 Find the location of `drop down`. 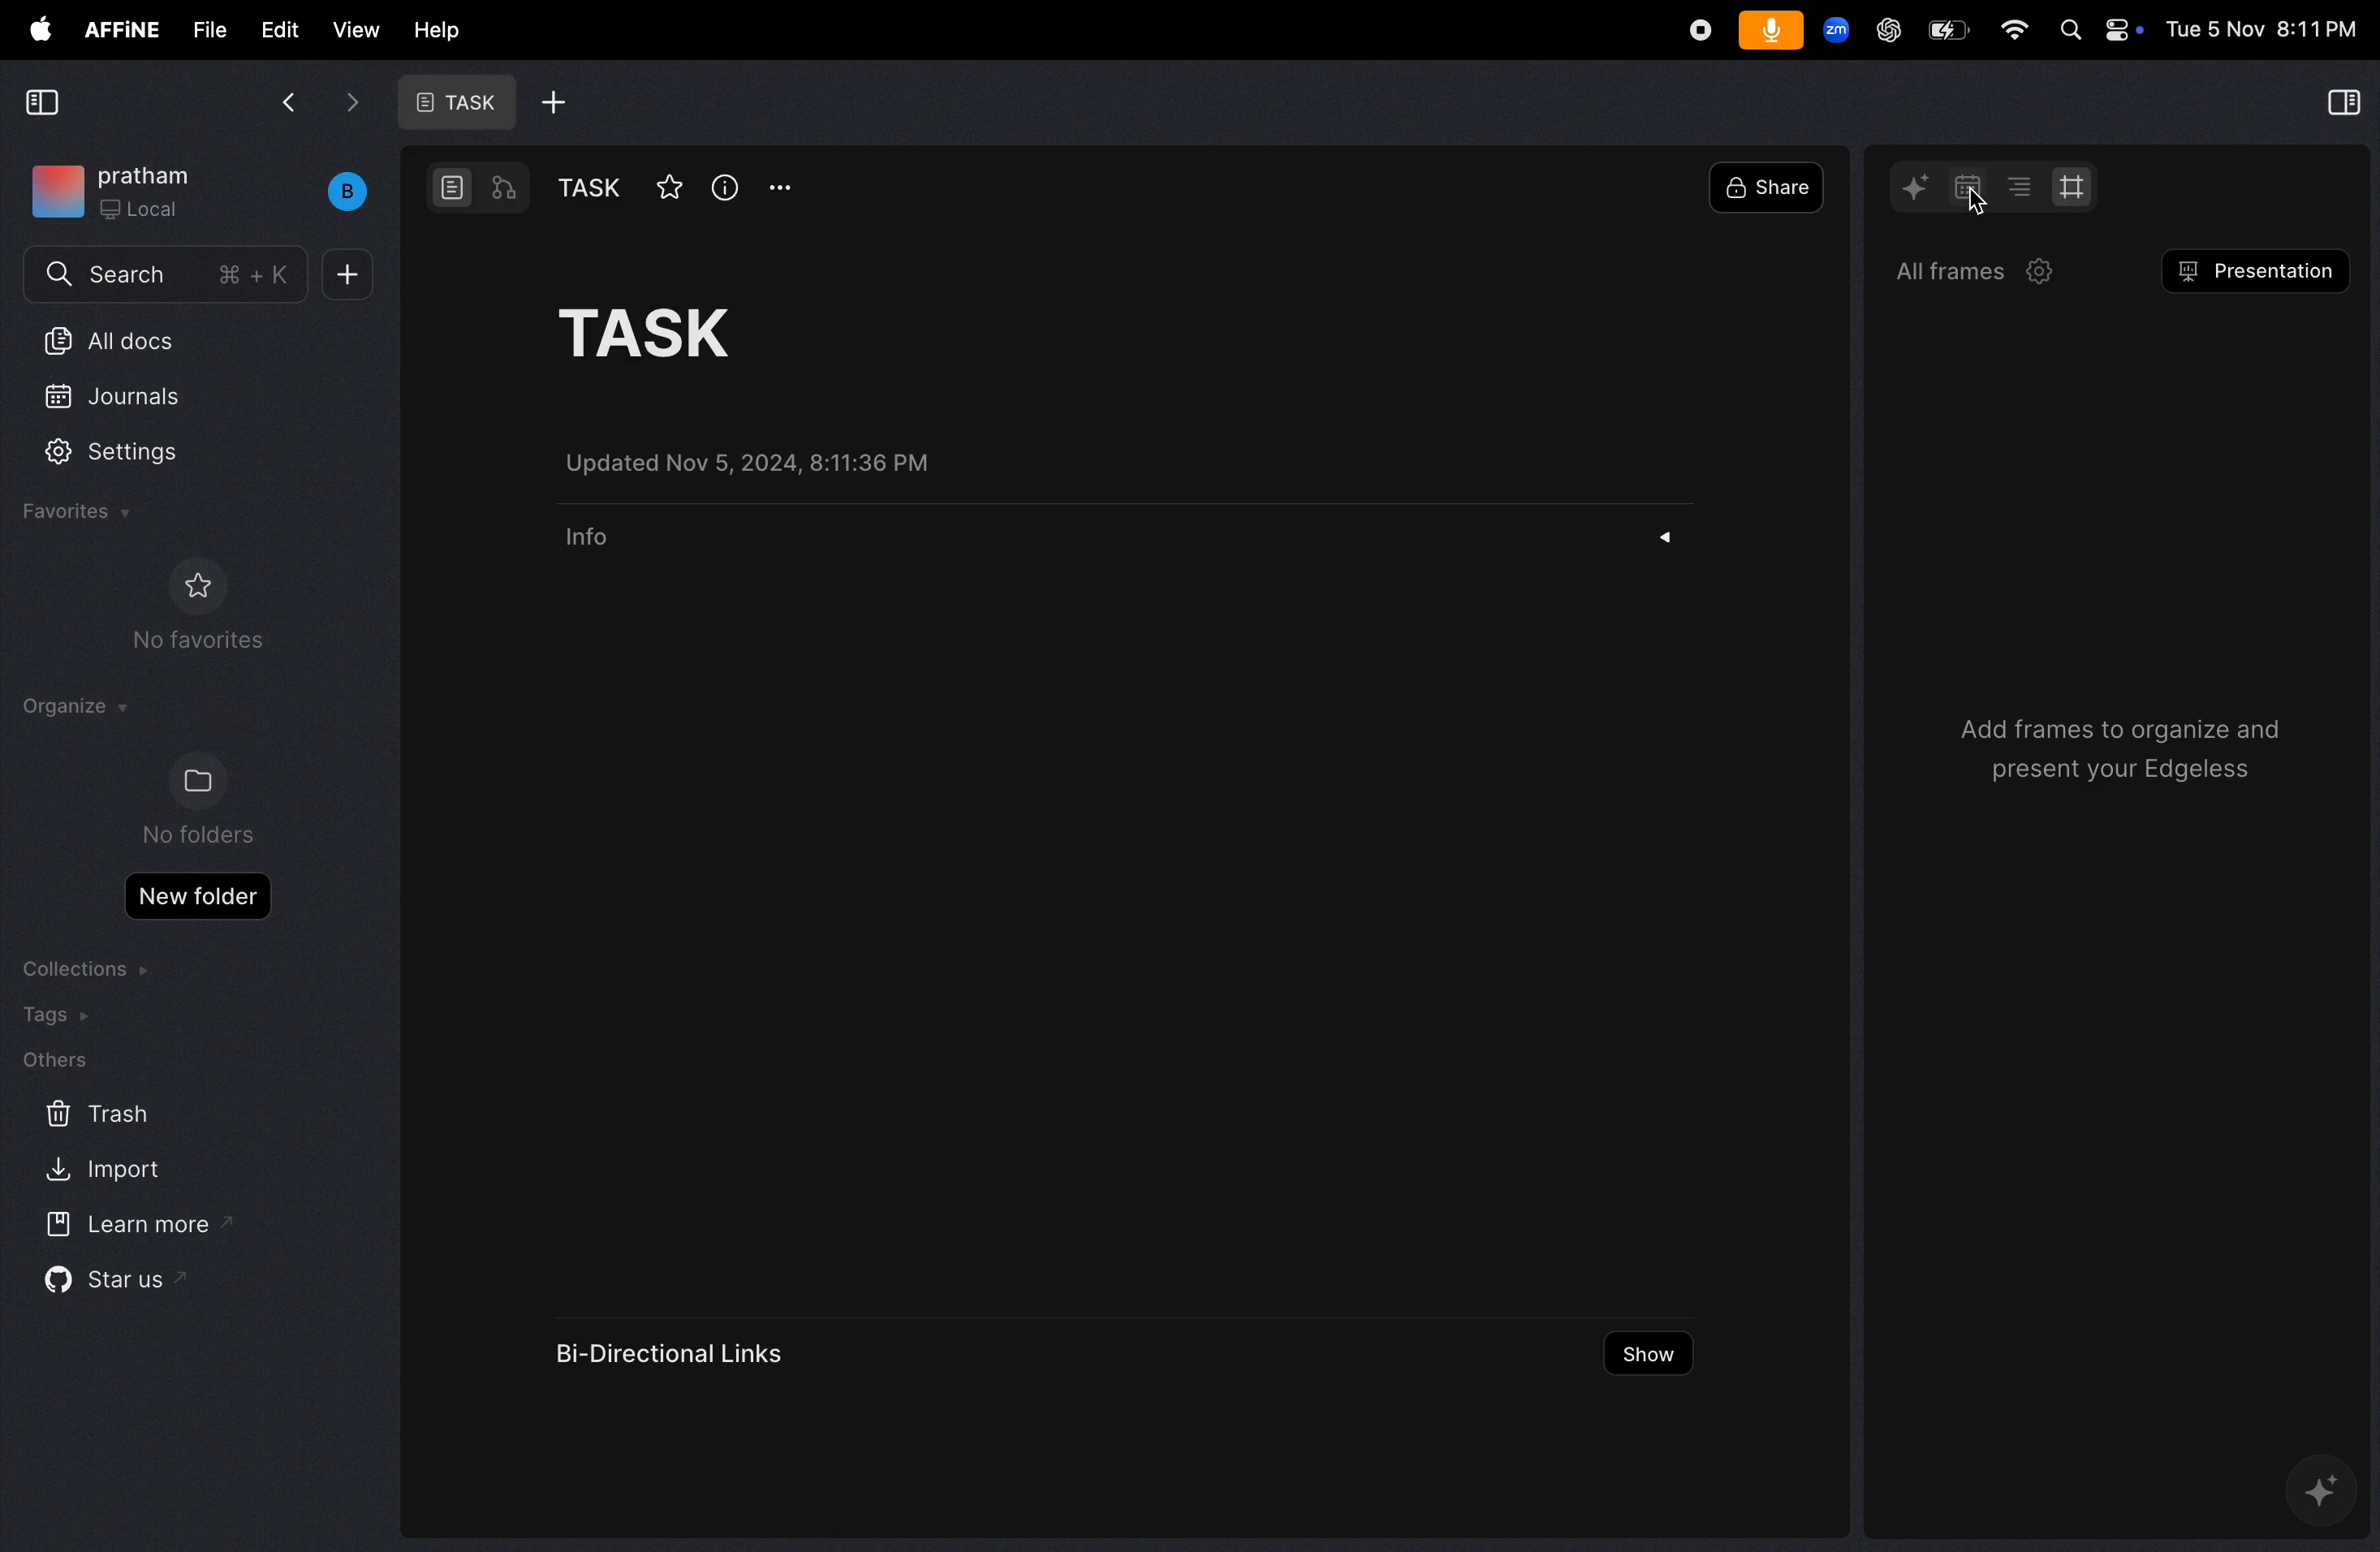

drop down is located at coordinates (1674, 539).